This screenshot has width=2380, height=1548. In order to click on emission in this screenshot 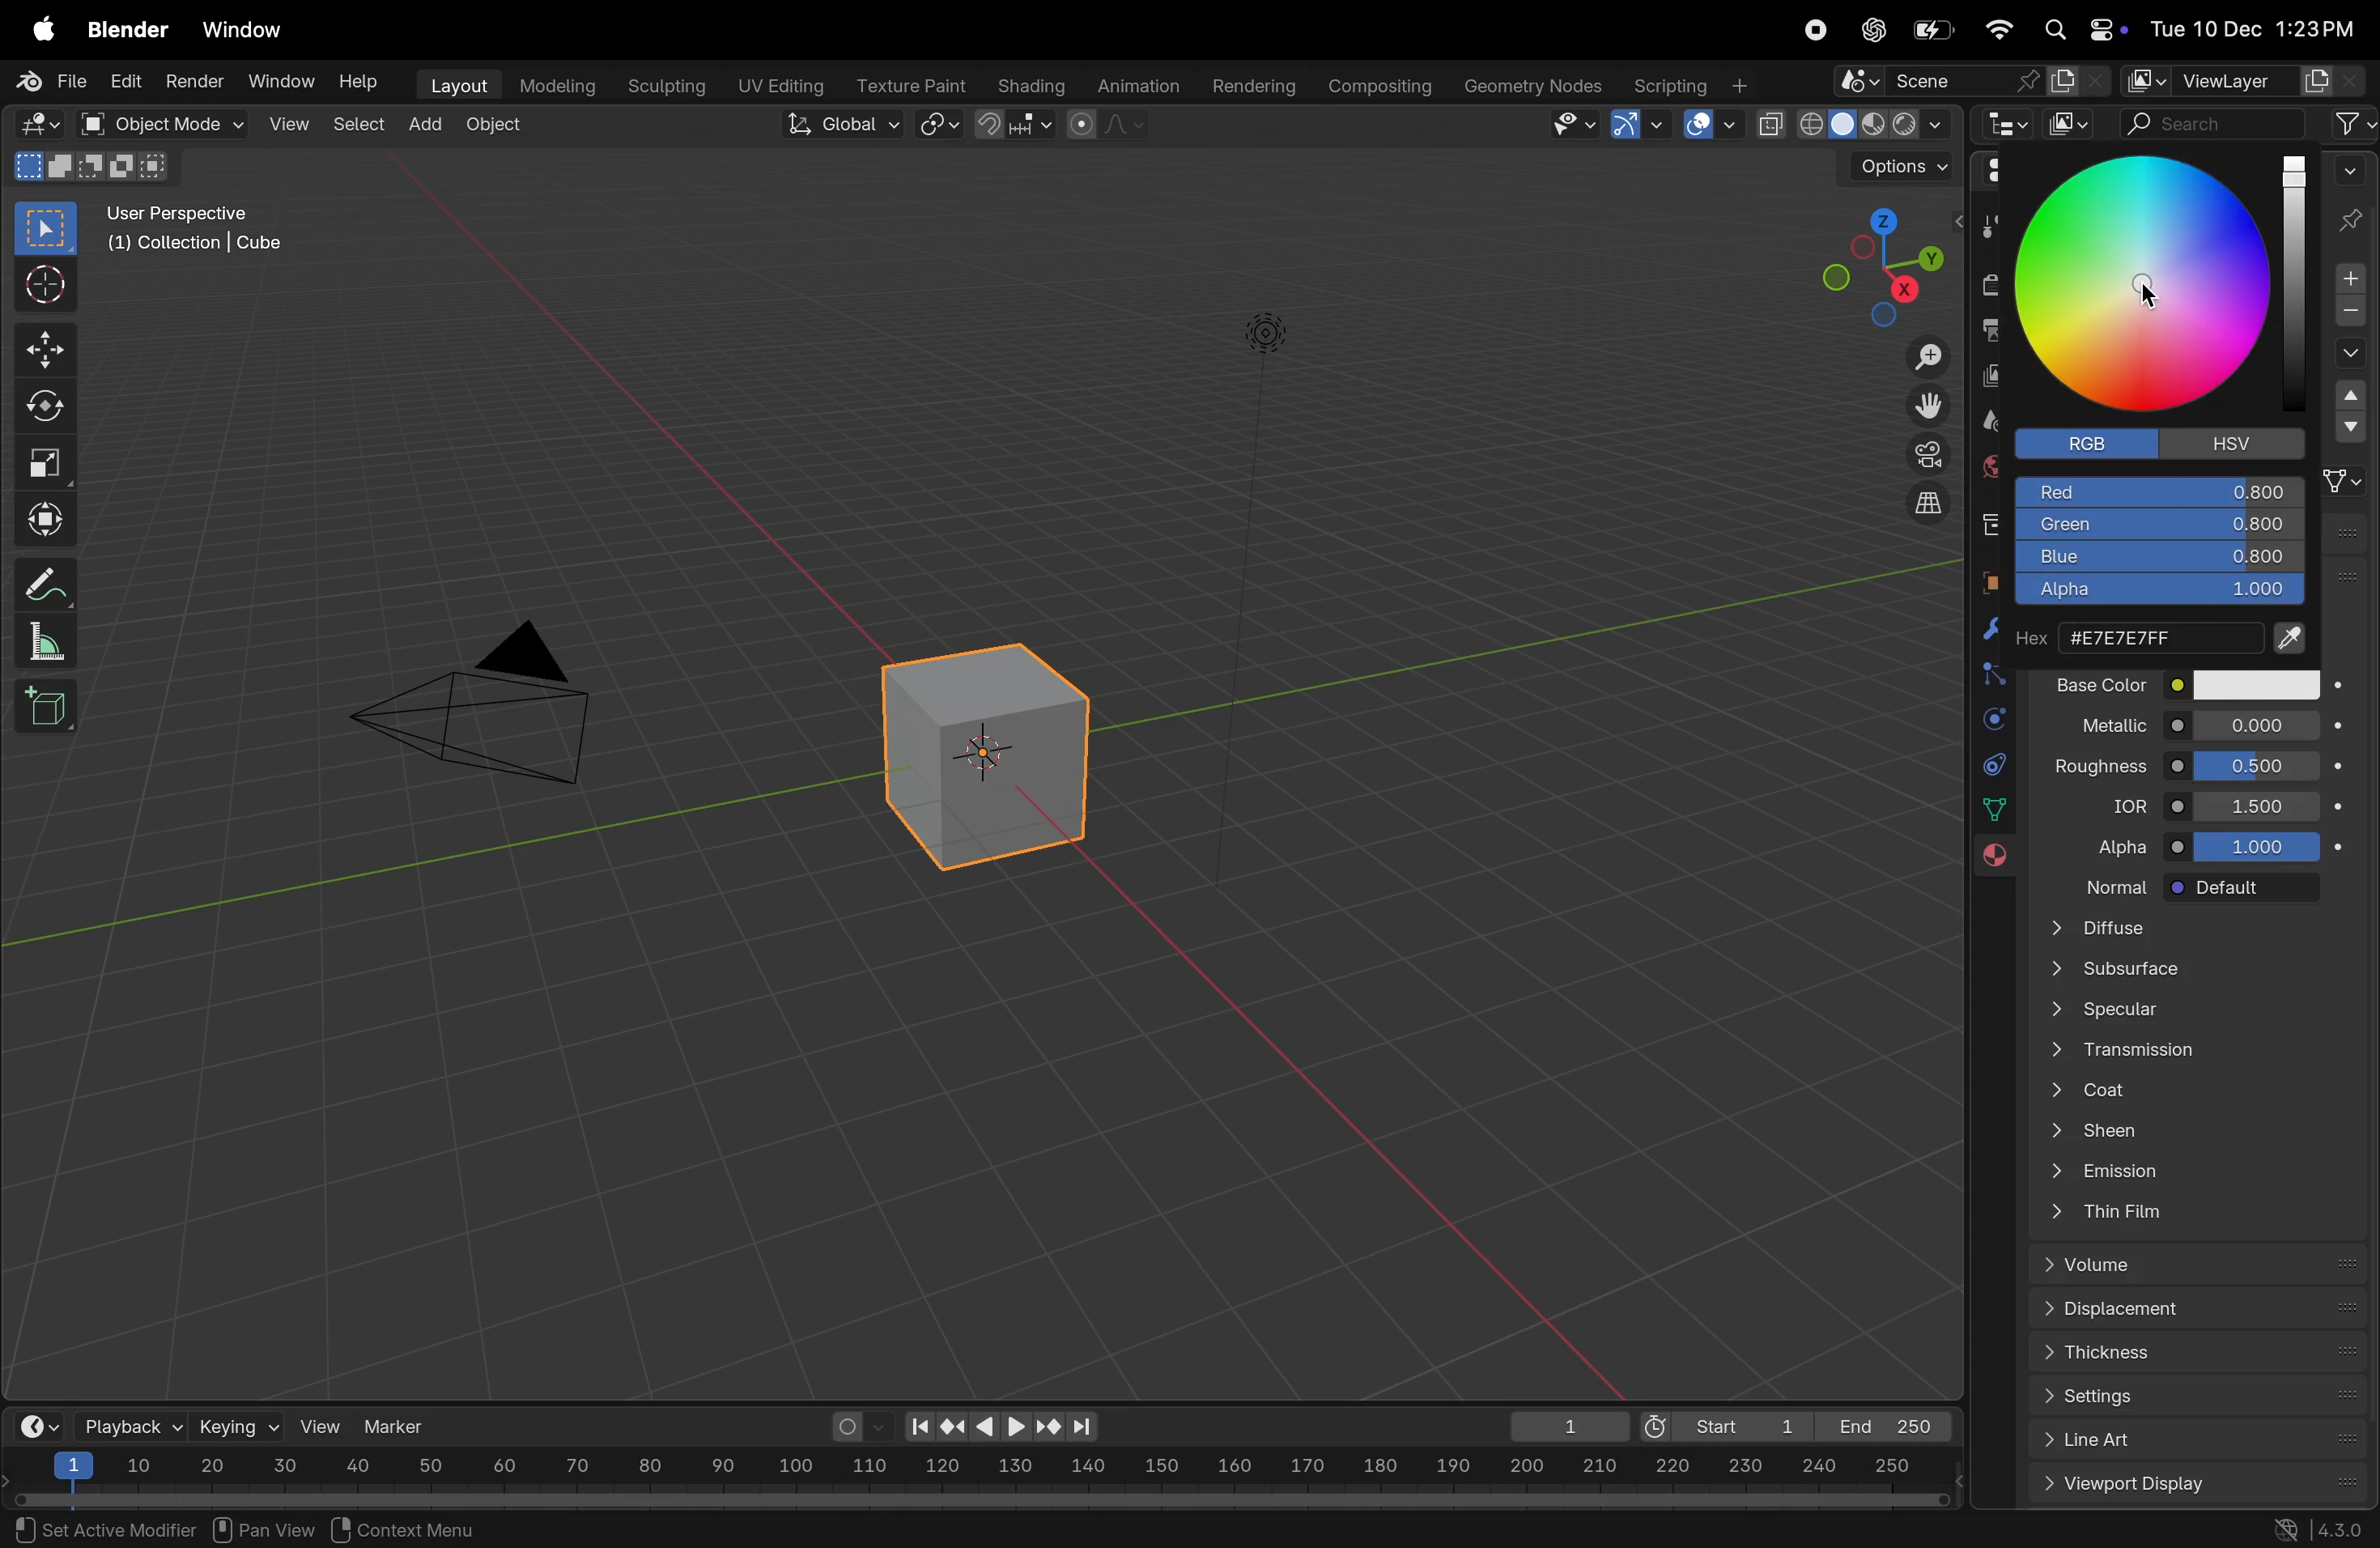, I will do `click(2197, 1170)`.